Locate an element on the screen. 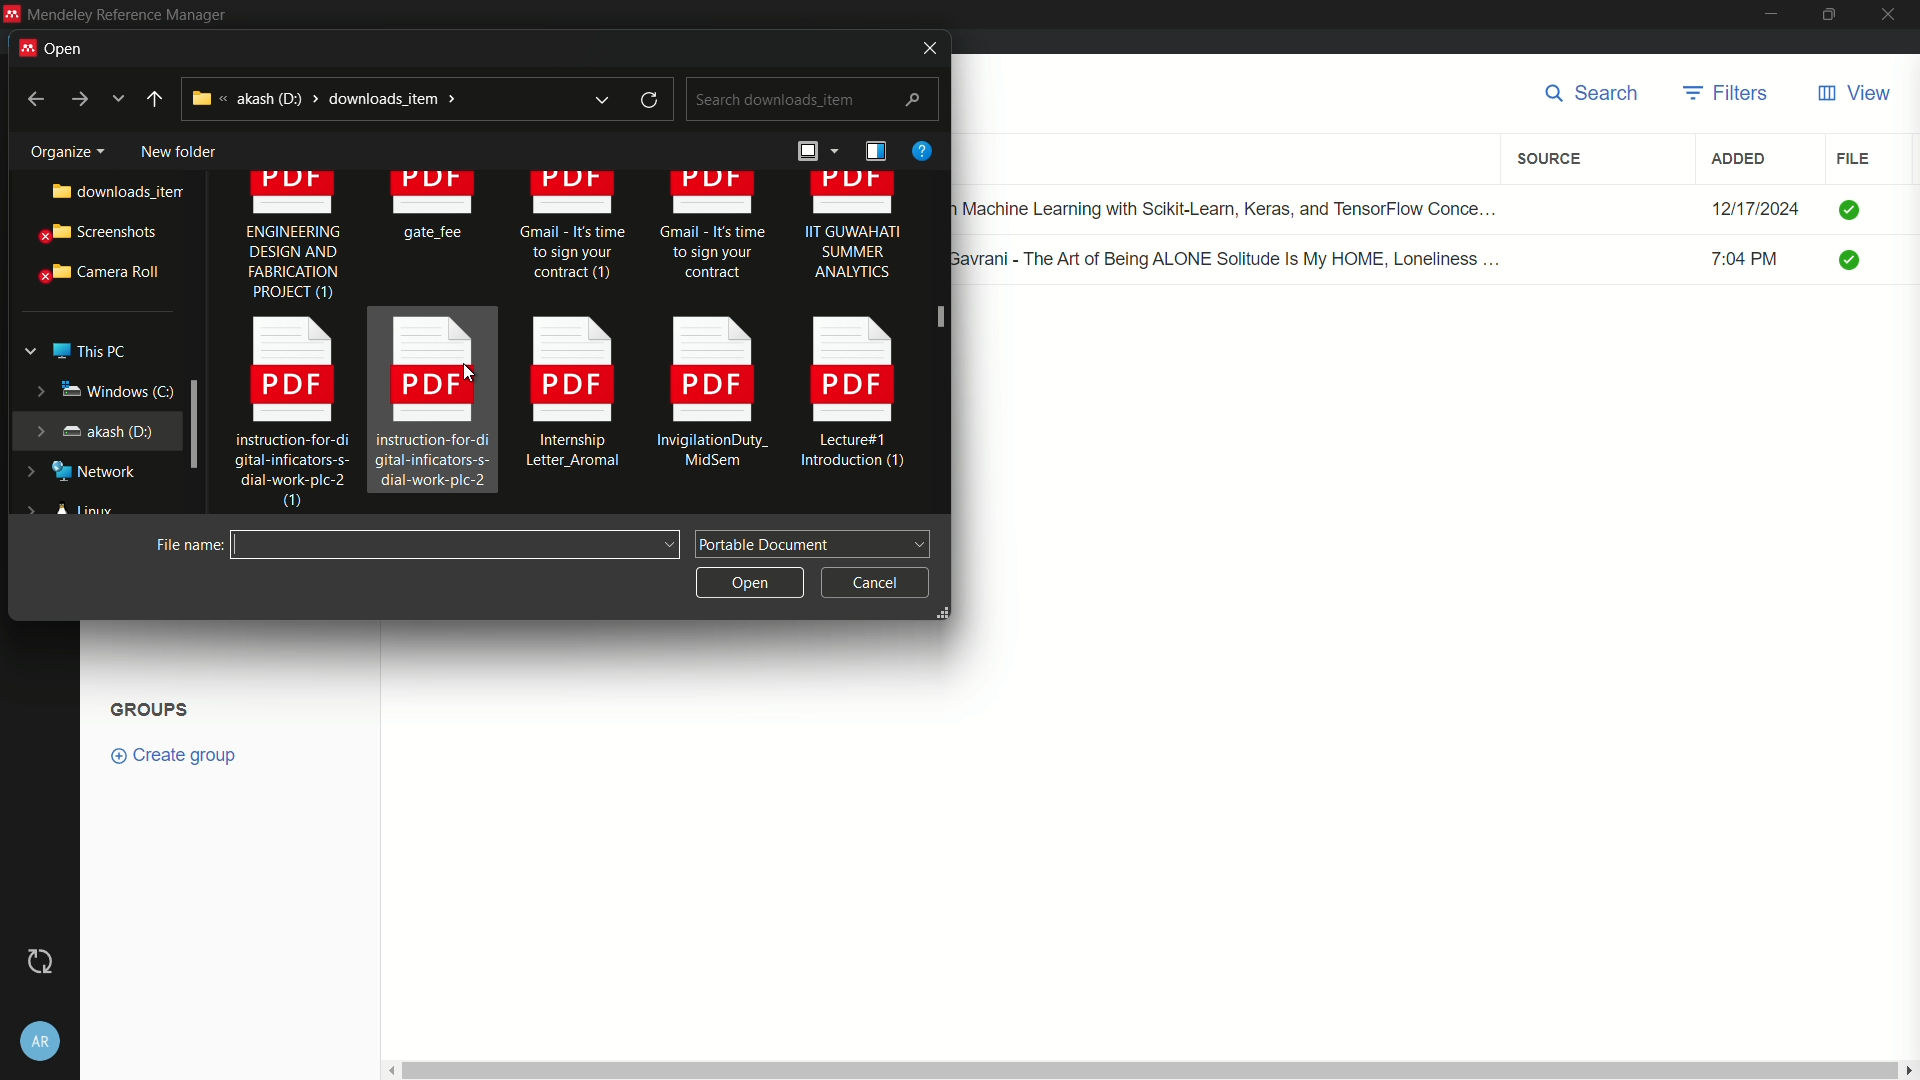 This screenshot has width=1920, height=1080. scroll right is located at coordinates (1908, 1070).